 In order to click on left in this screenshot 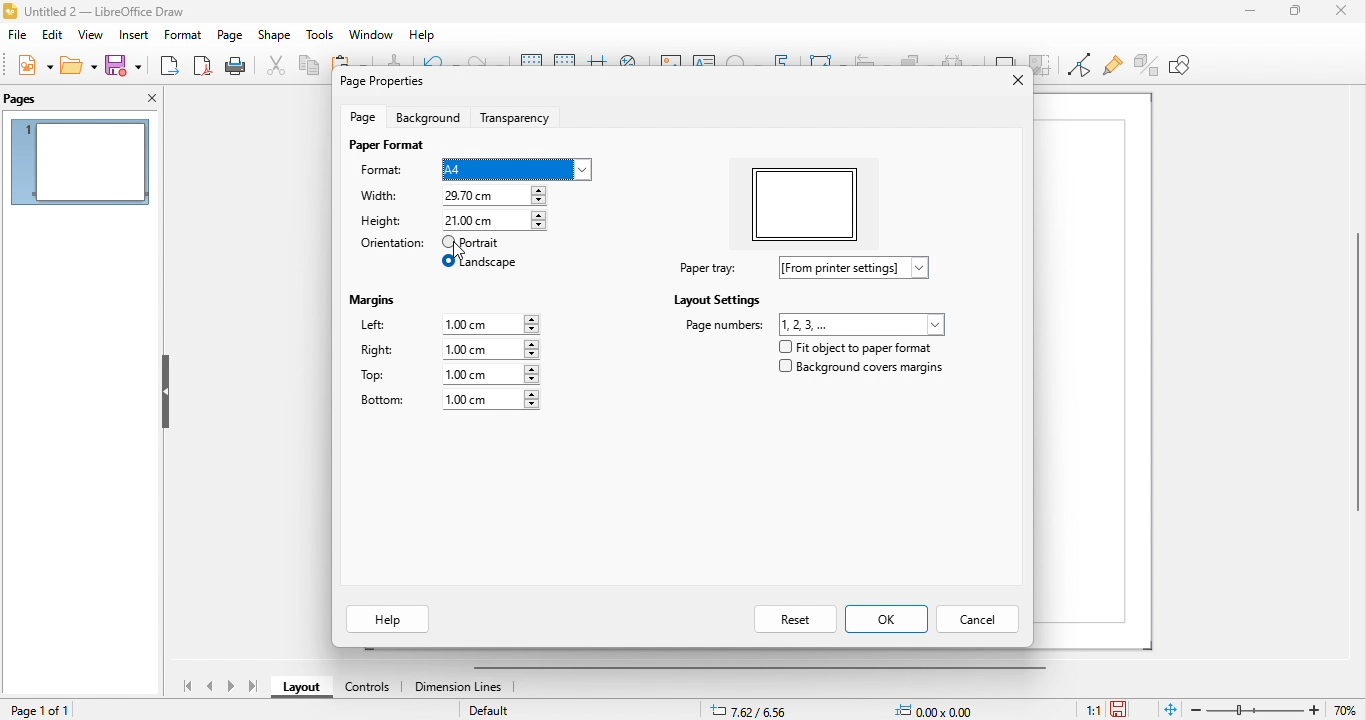, I will do `click(451, 324)`.